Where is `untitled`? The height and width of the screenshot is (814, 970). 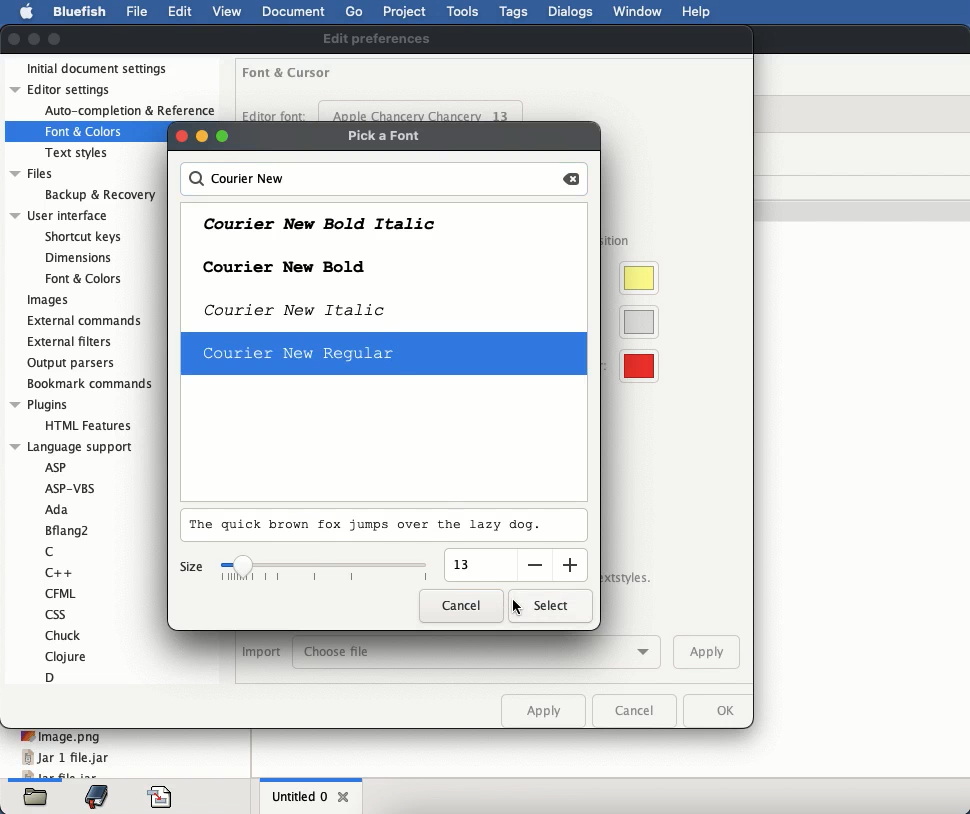
untitled is located at coordinates (299, 795).